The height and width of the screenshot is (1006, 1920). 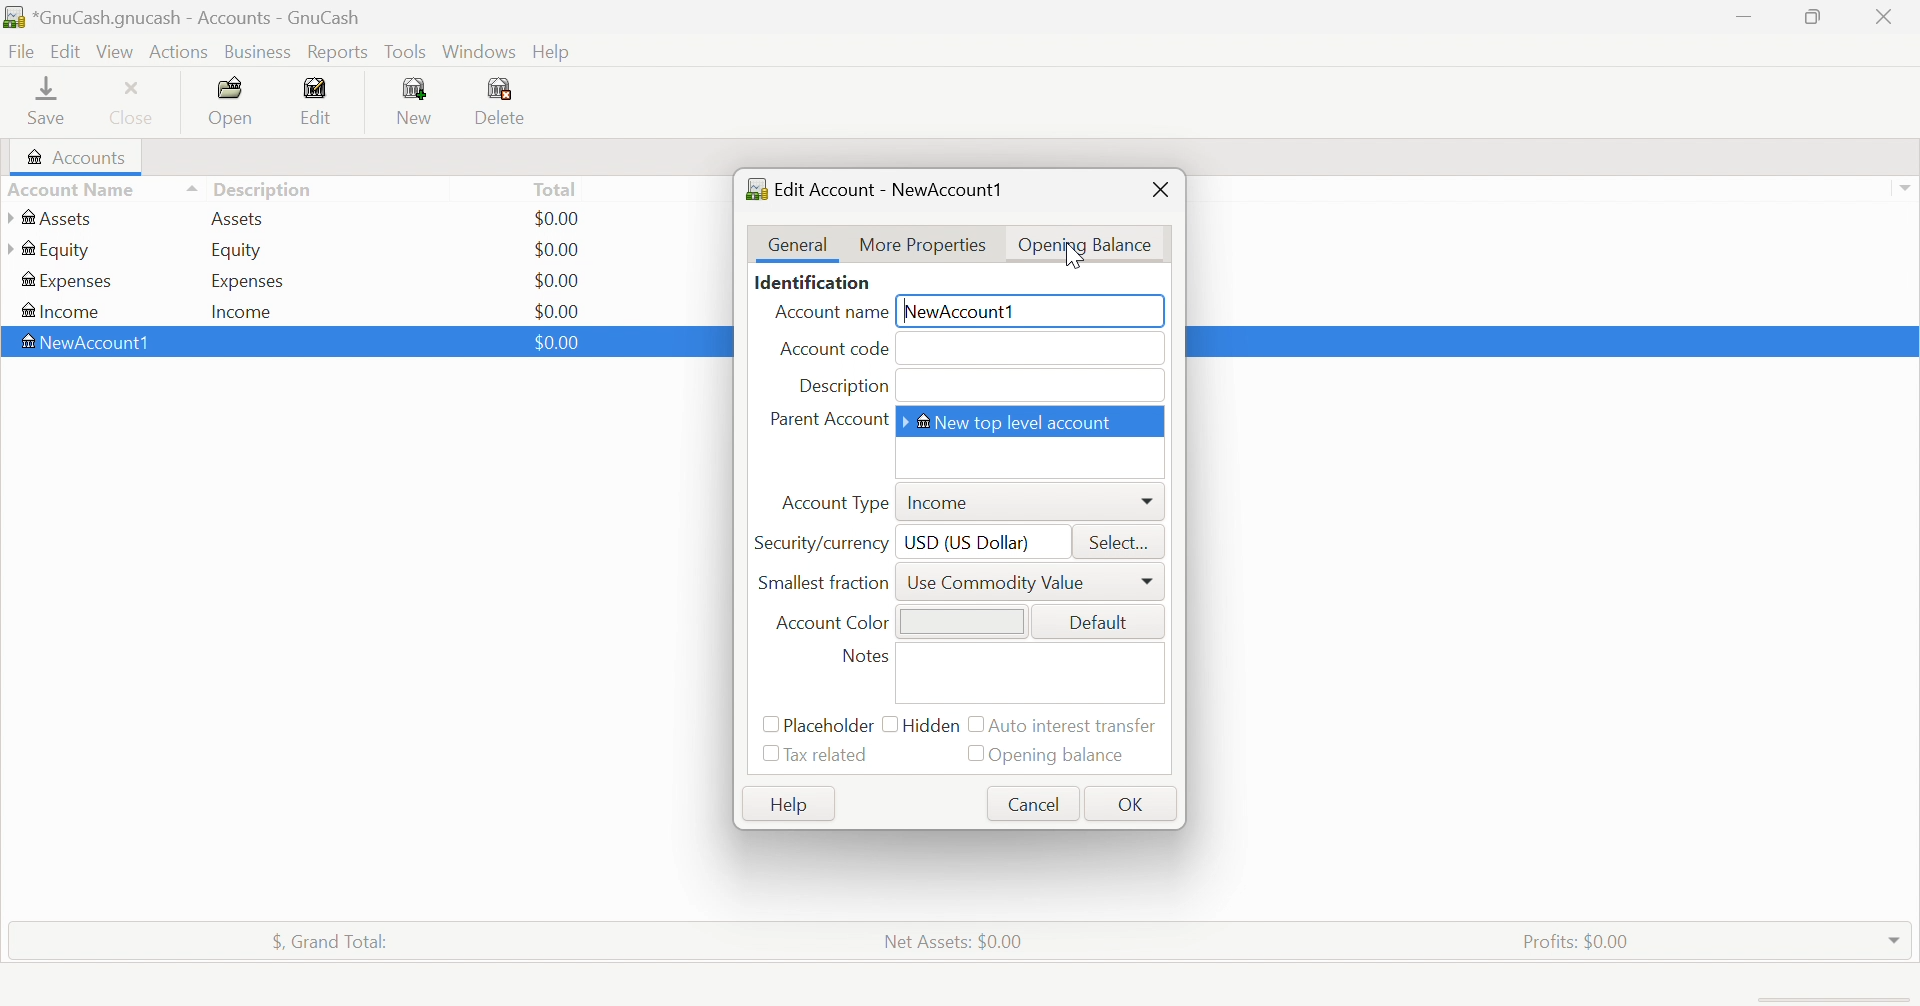 What do you see at coordinates (417, 101) in the screenshot?
I see `New` at bounding box center [417, 101].